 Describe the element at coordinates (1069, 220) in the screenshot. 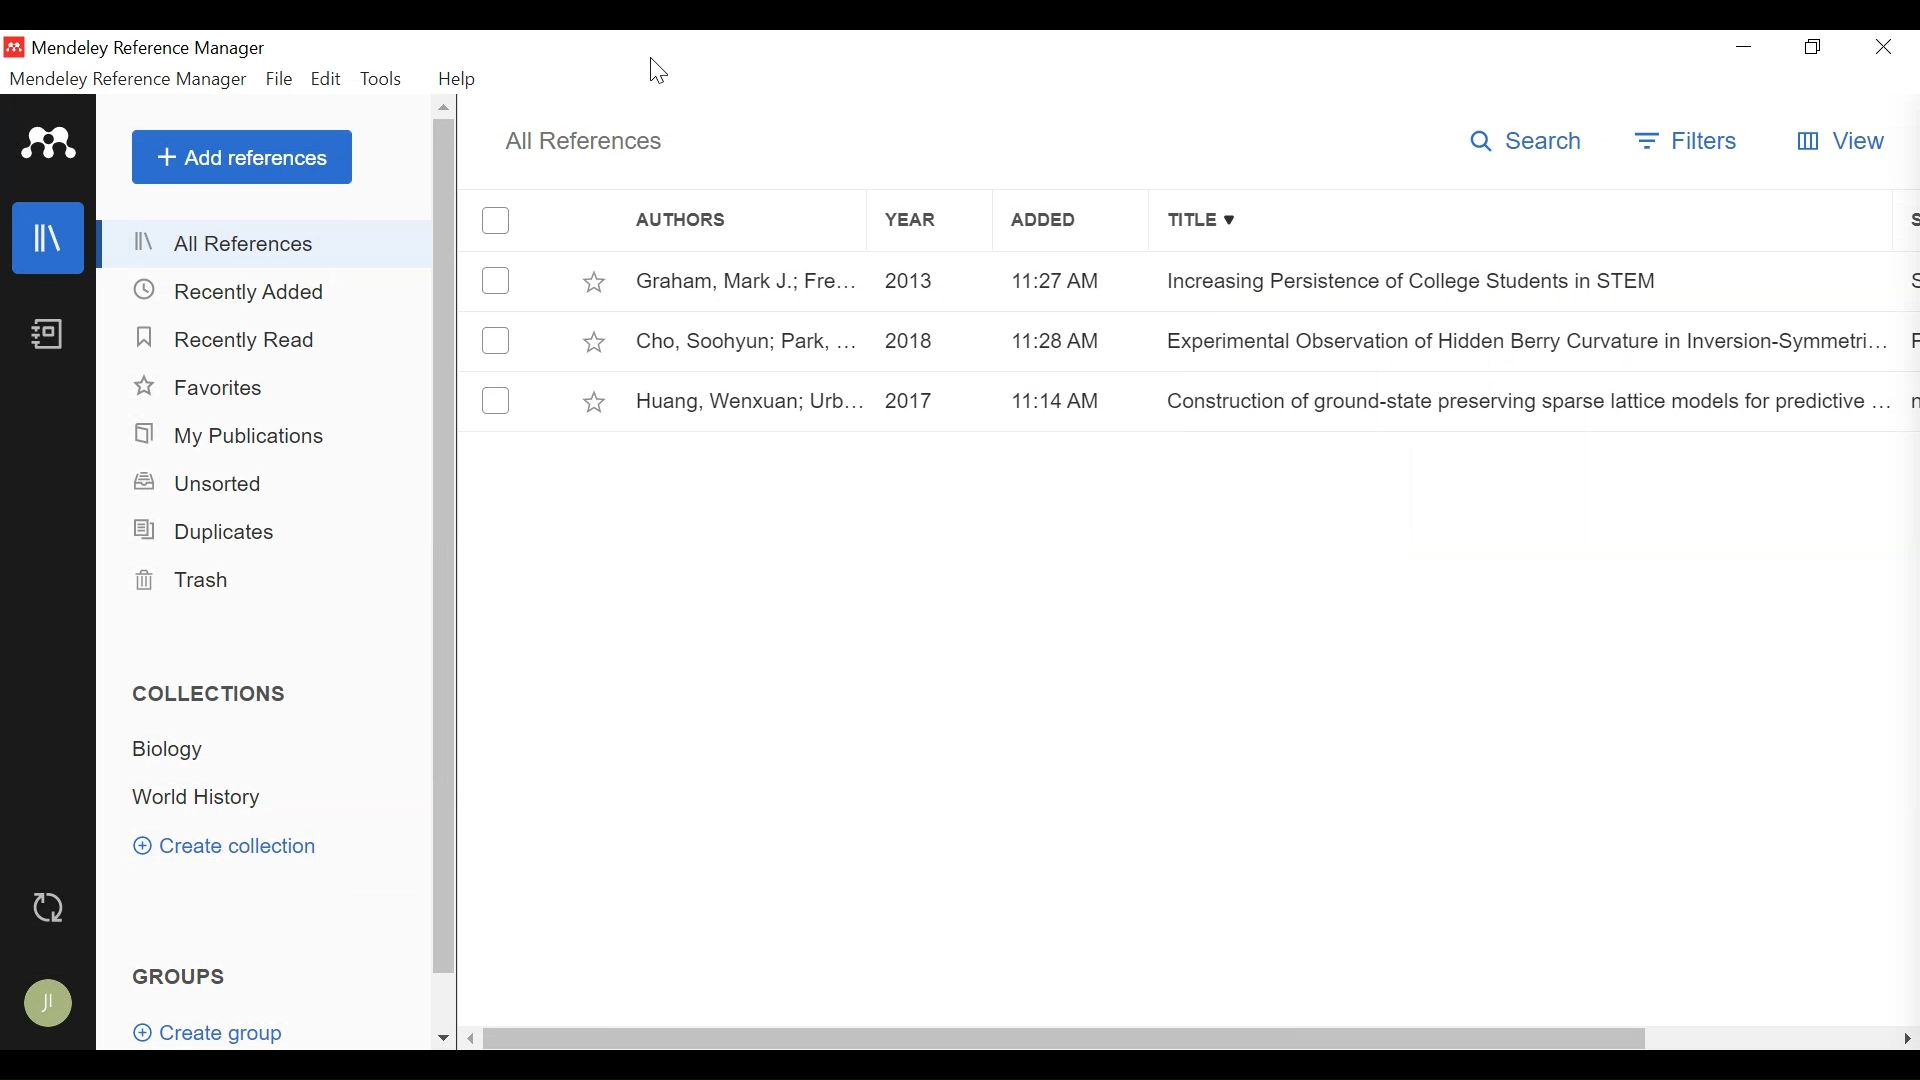

I see `Added` at that location.